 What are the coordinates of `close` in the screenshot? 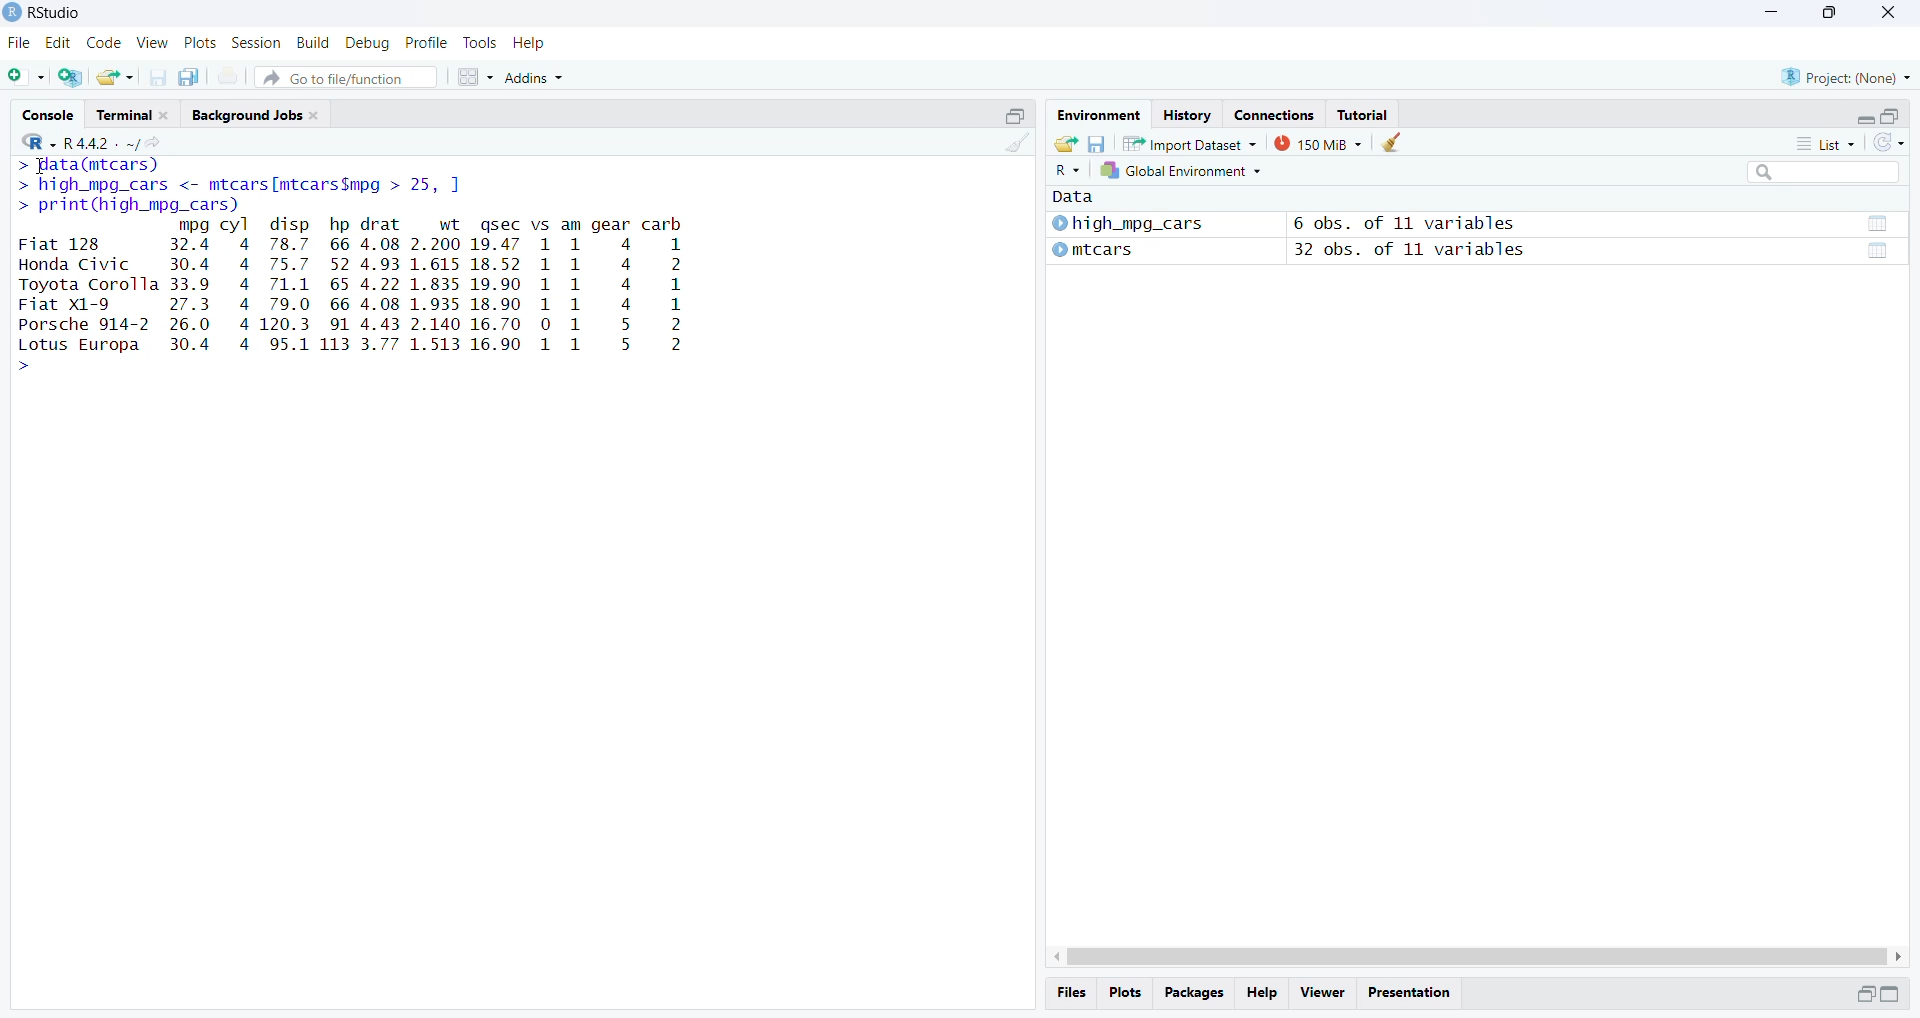 It's located at (1887, 15).